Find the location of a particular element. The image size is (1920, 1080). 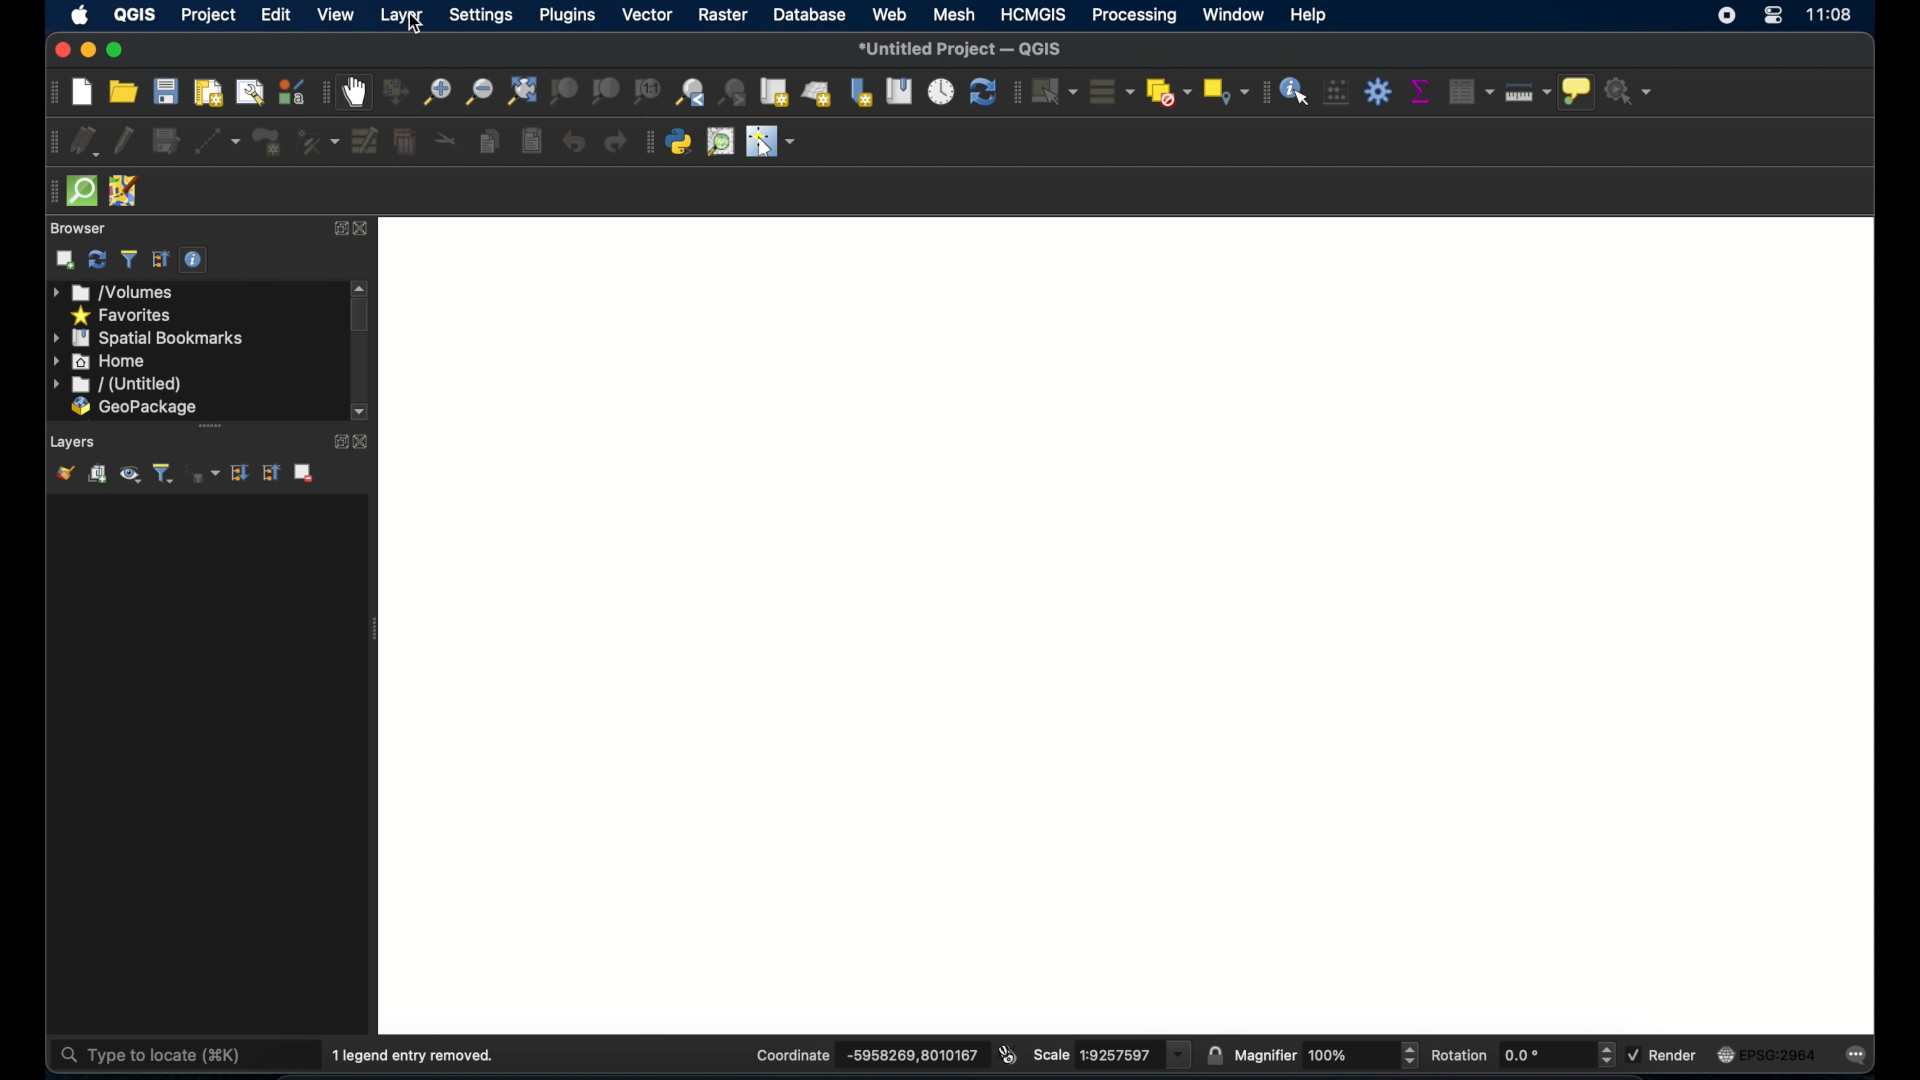

refresh is located at coordinates (982, 93).